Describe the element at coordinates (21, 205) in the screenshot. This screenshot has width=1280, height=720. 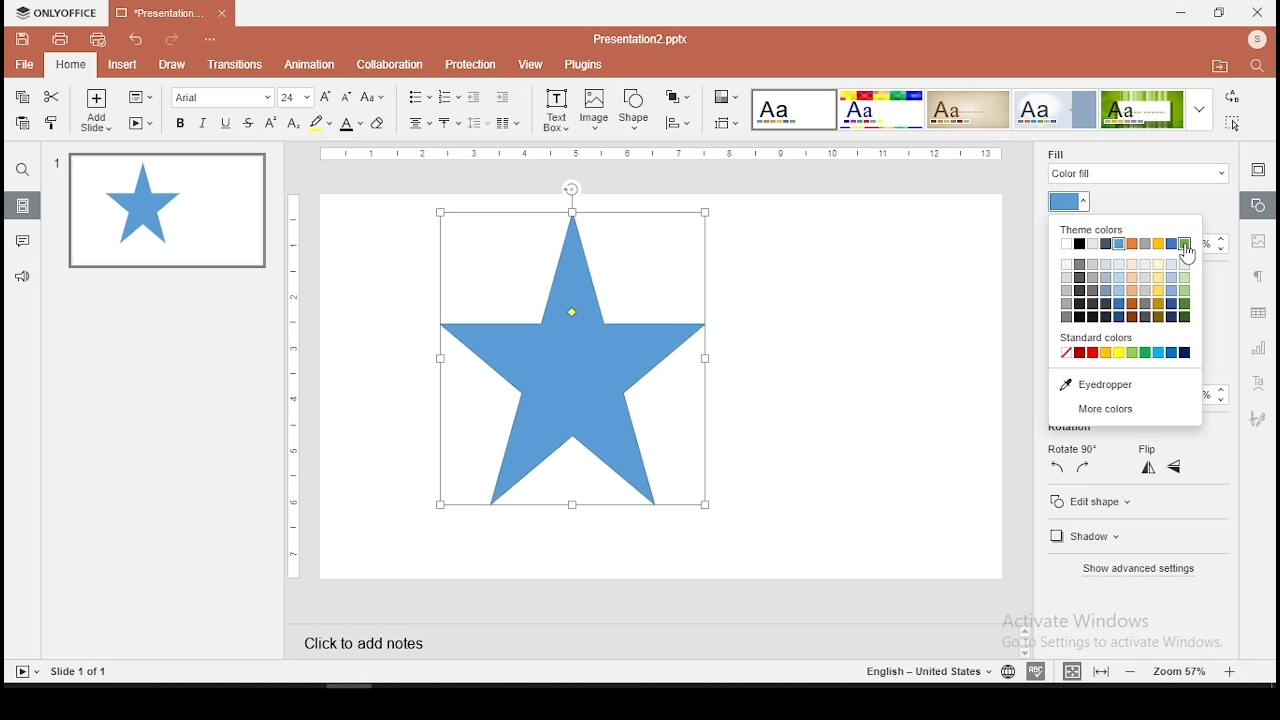
I see `slides` at that location.